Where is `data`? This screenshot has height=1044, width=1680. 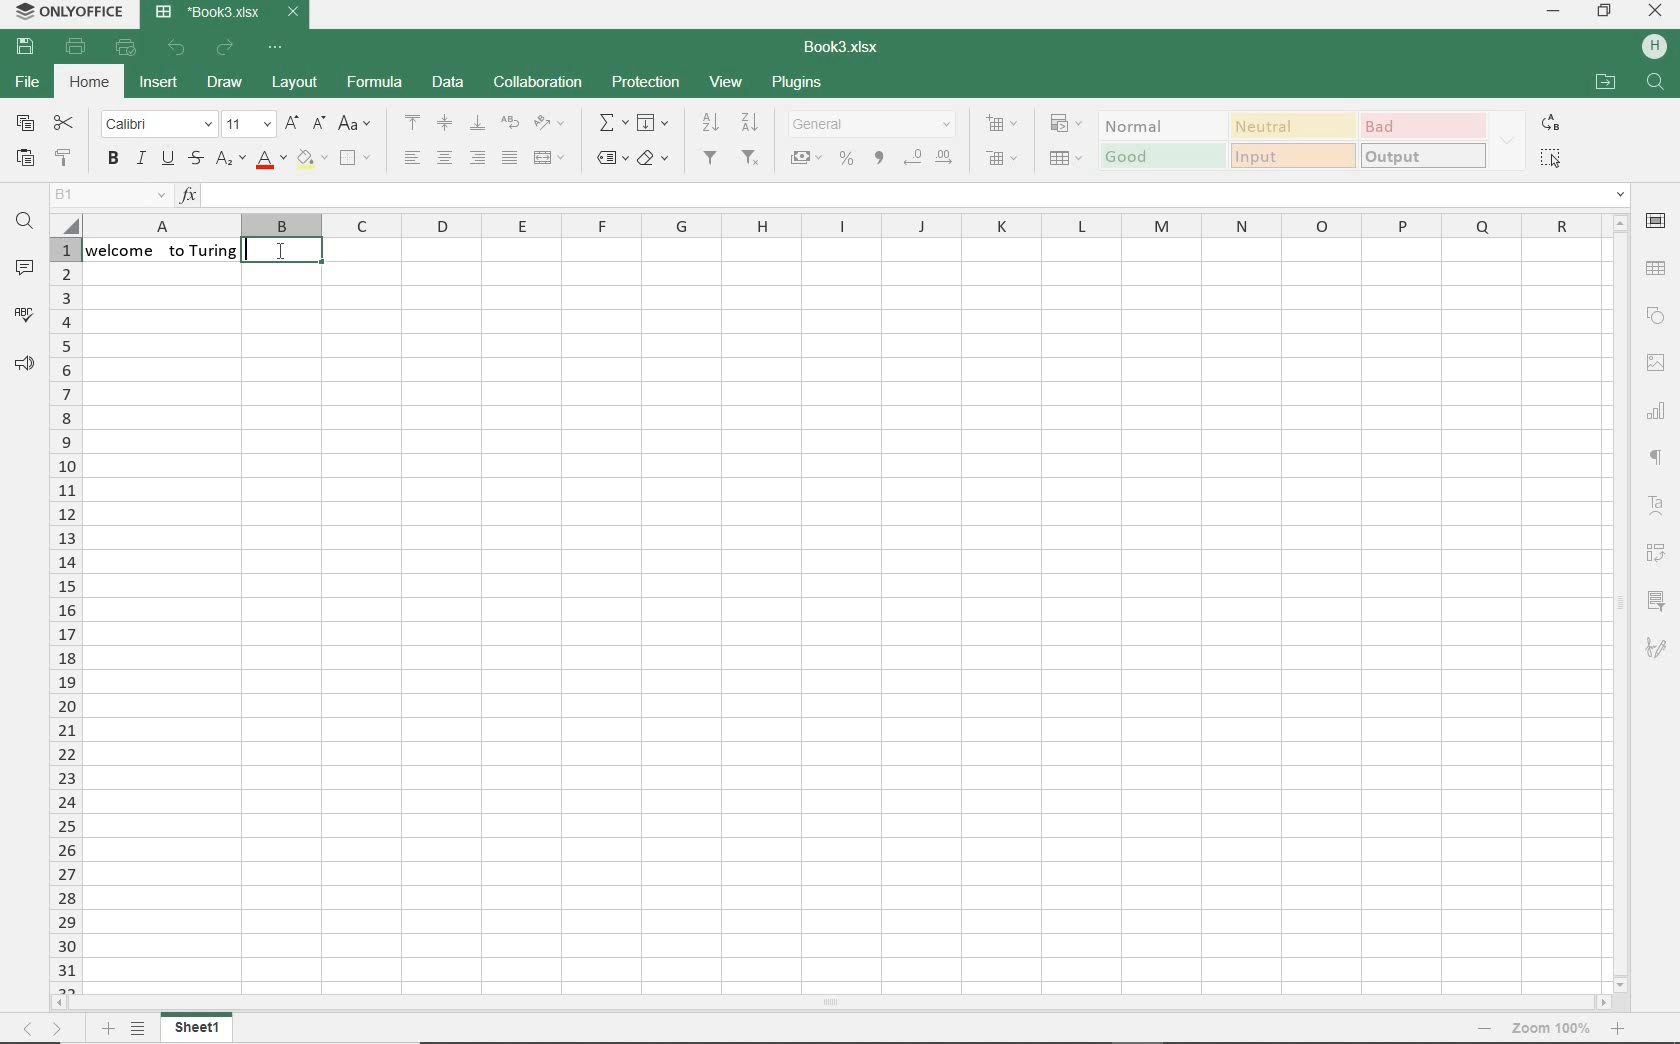
data is located at coordinates (445, 84).